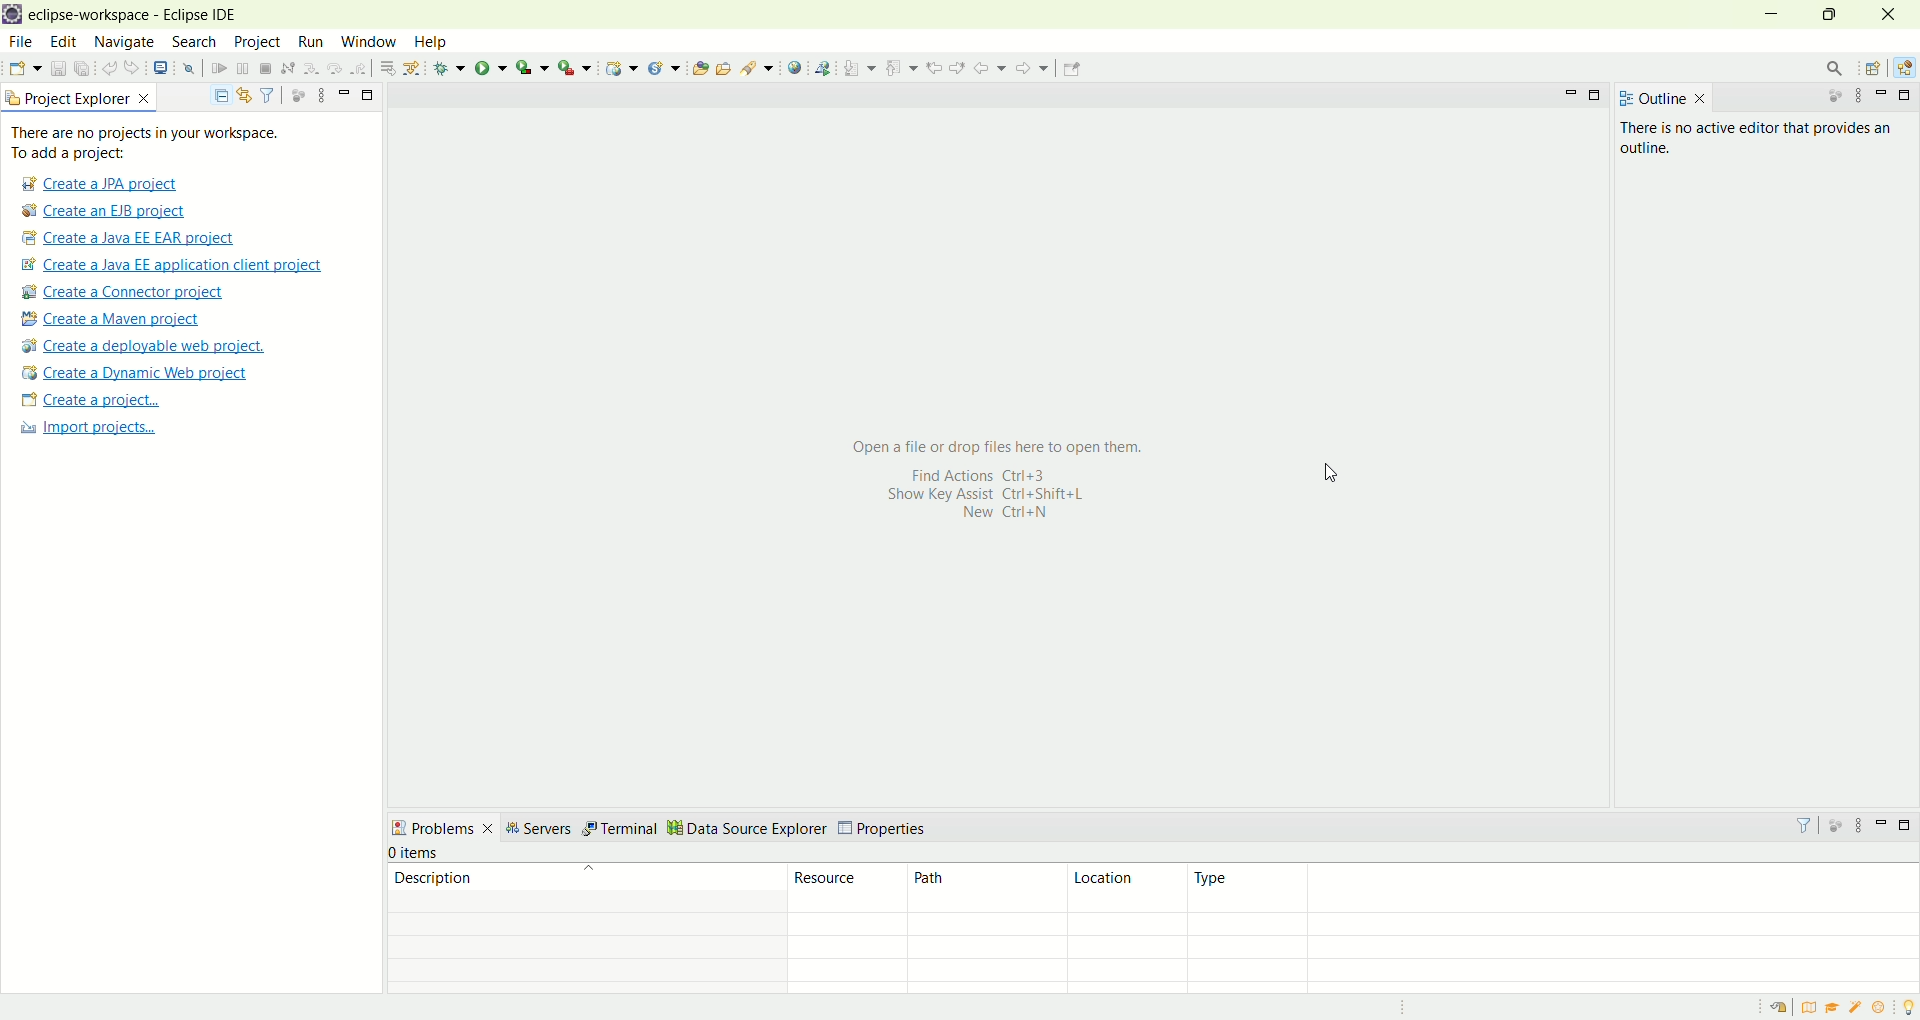 This screenshot has width=1920, height=1020. I want to click on description, so click(589, 876).